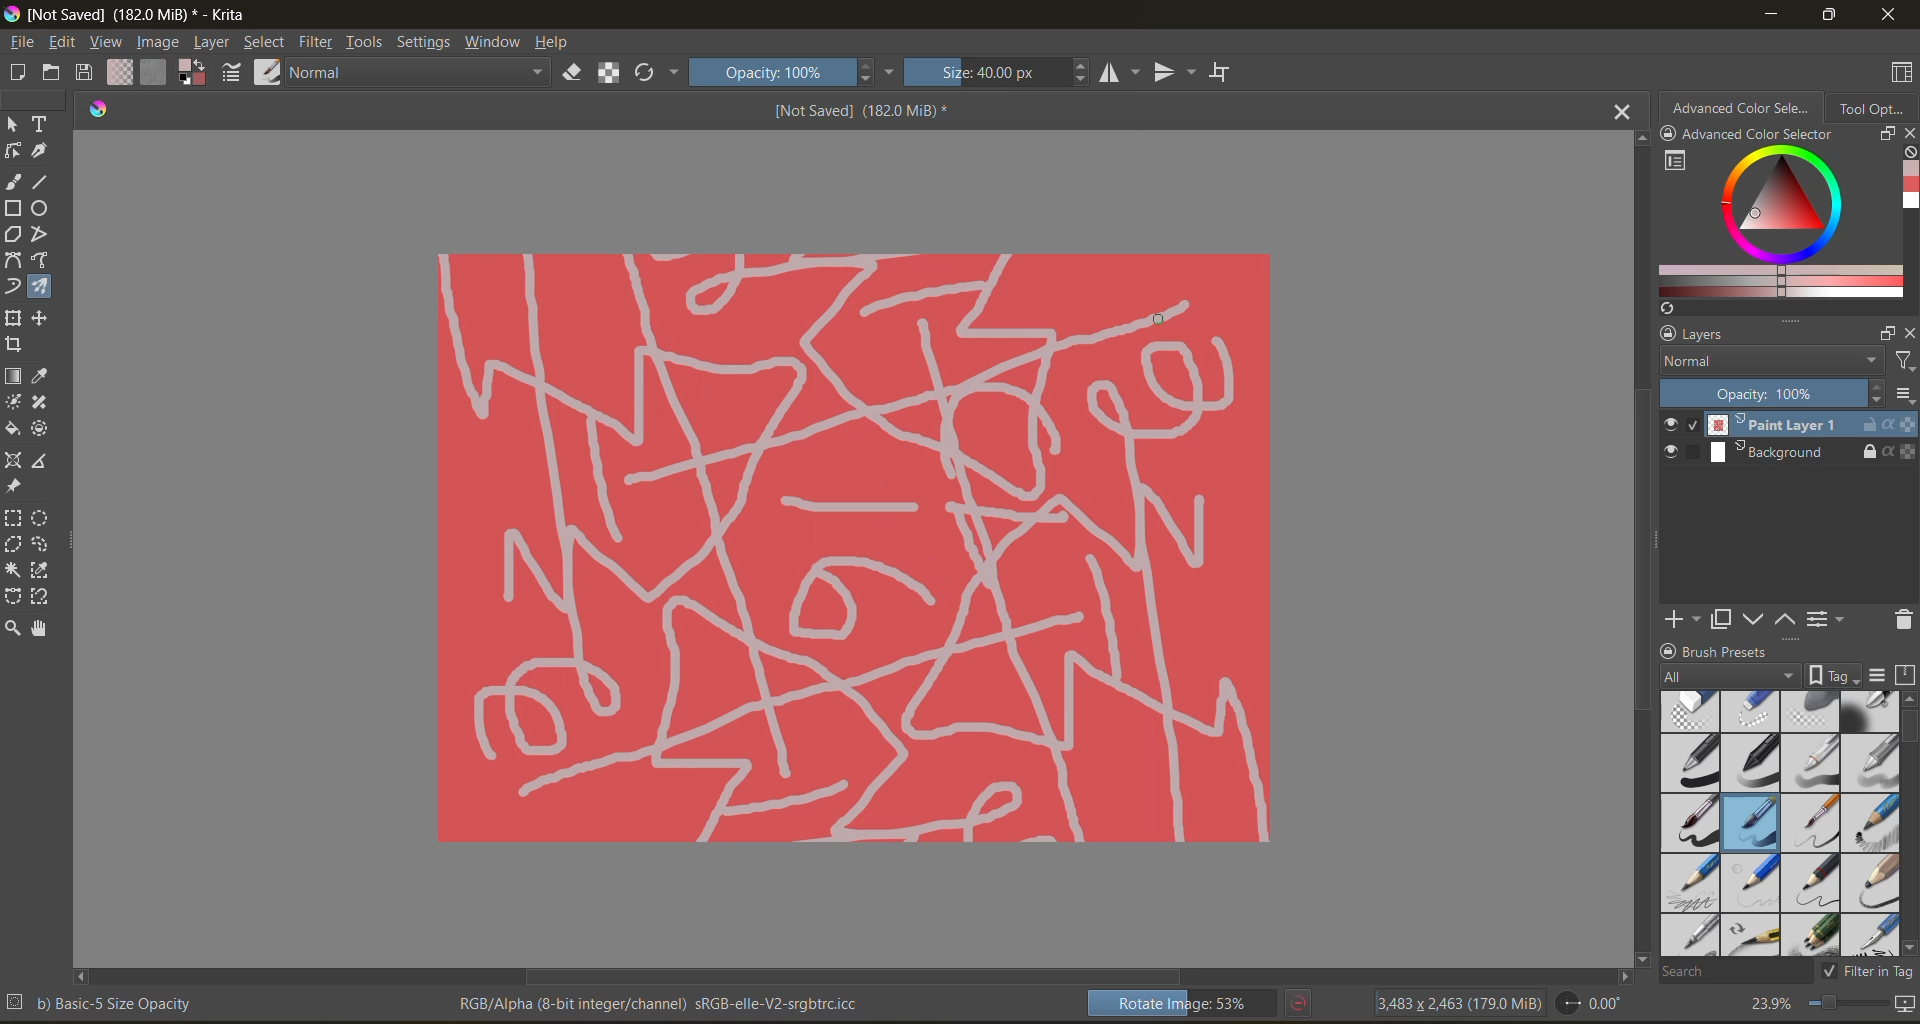 This screenshot has width=1920, height=1024. Describe the element at coordinates (1005, 71) in the screenshot. I see `size` at that location.